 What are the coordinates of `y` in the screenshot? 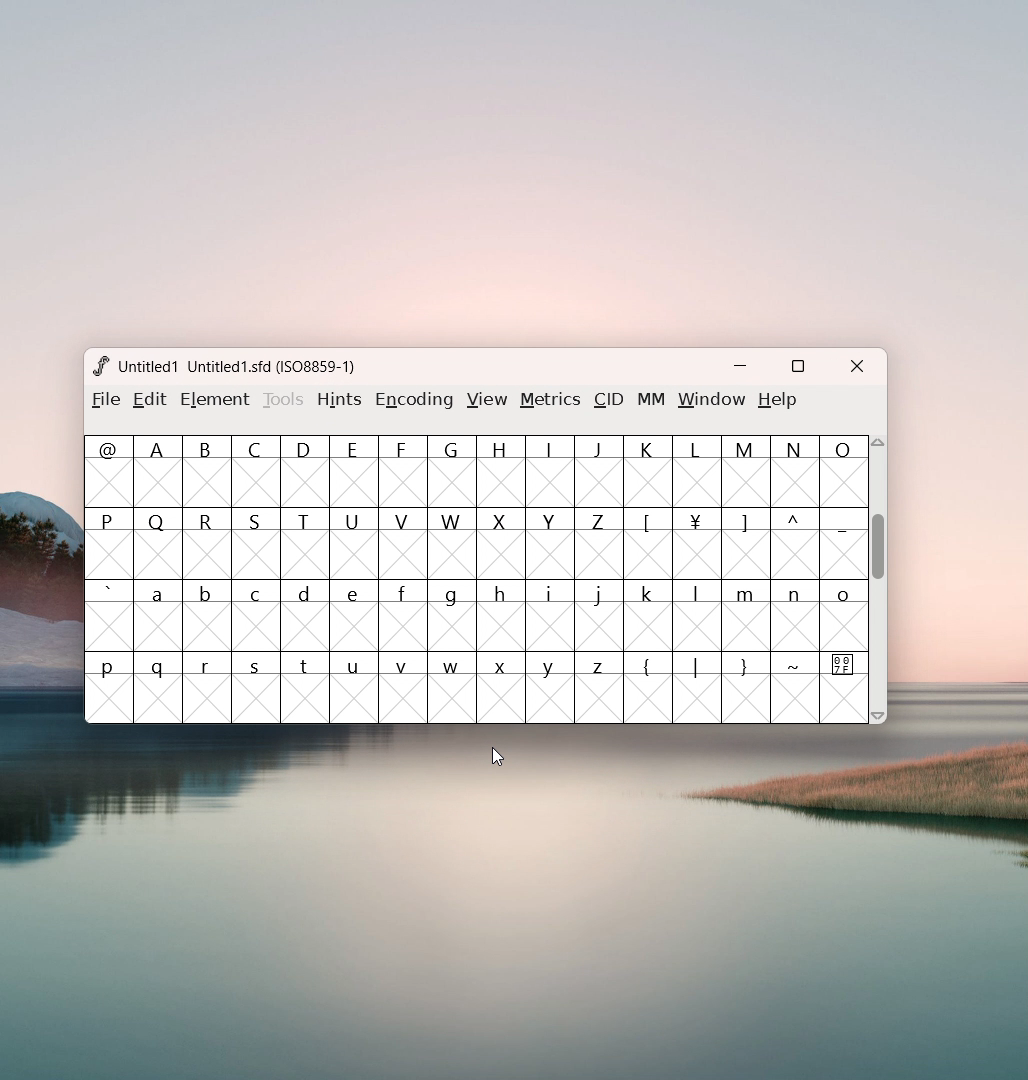 It's located at (551, 689).